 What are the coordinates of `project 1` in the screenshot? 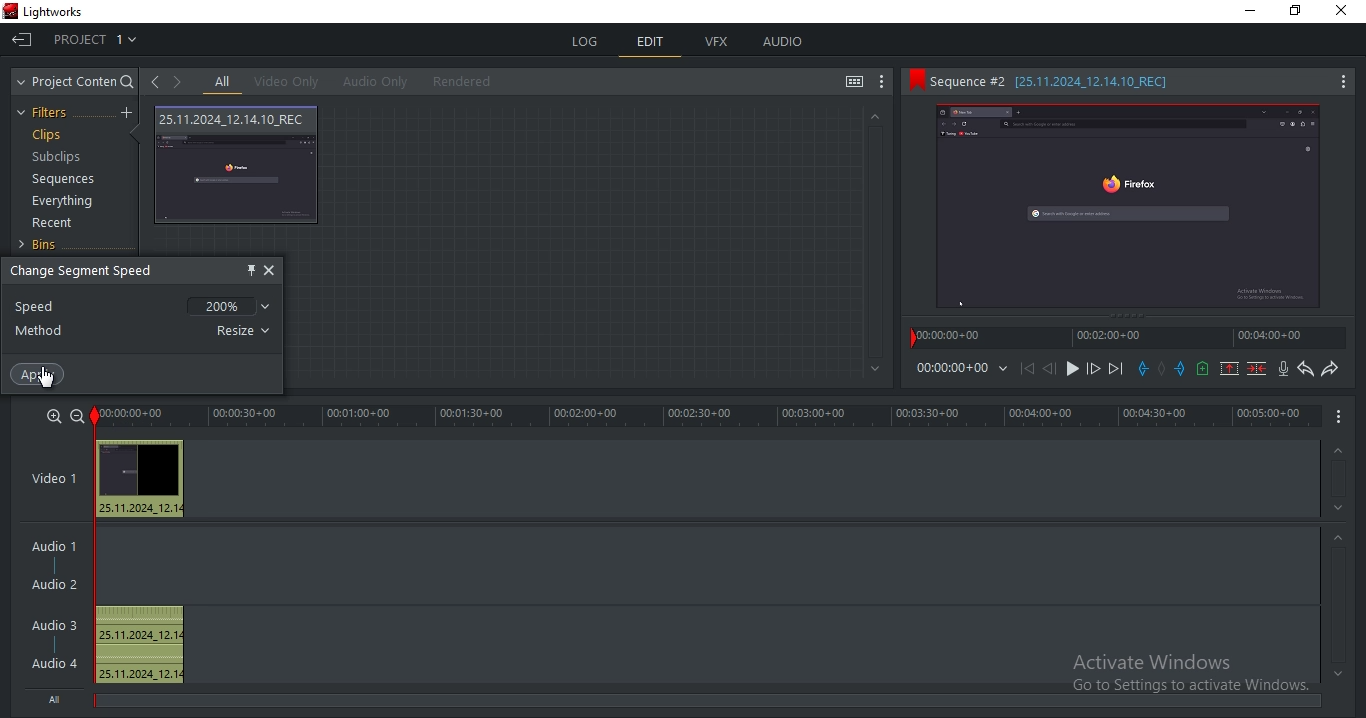 It's located at (97, 42).